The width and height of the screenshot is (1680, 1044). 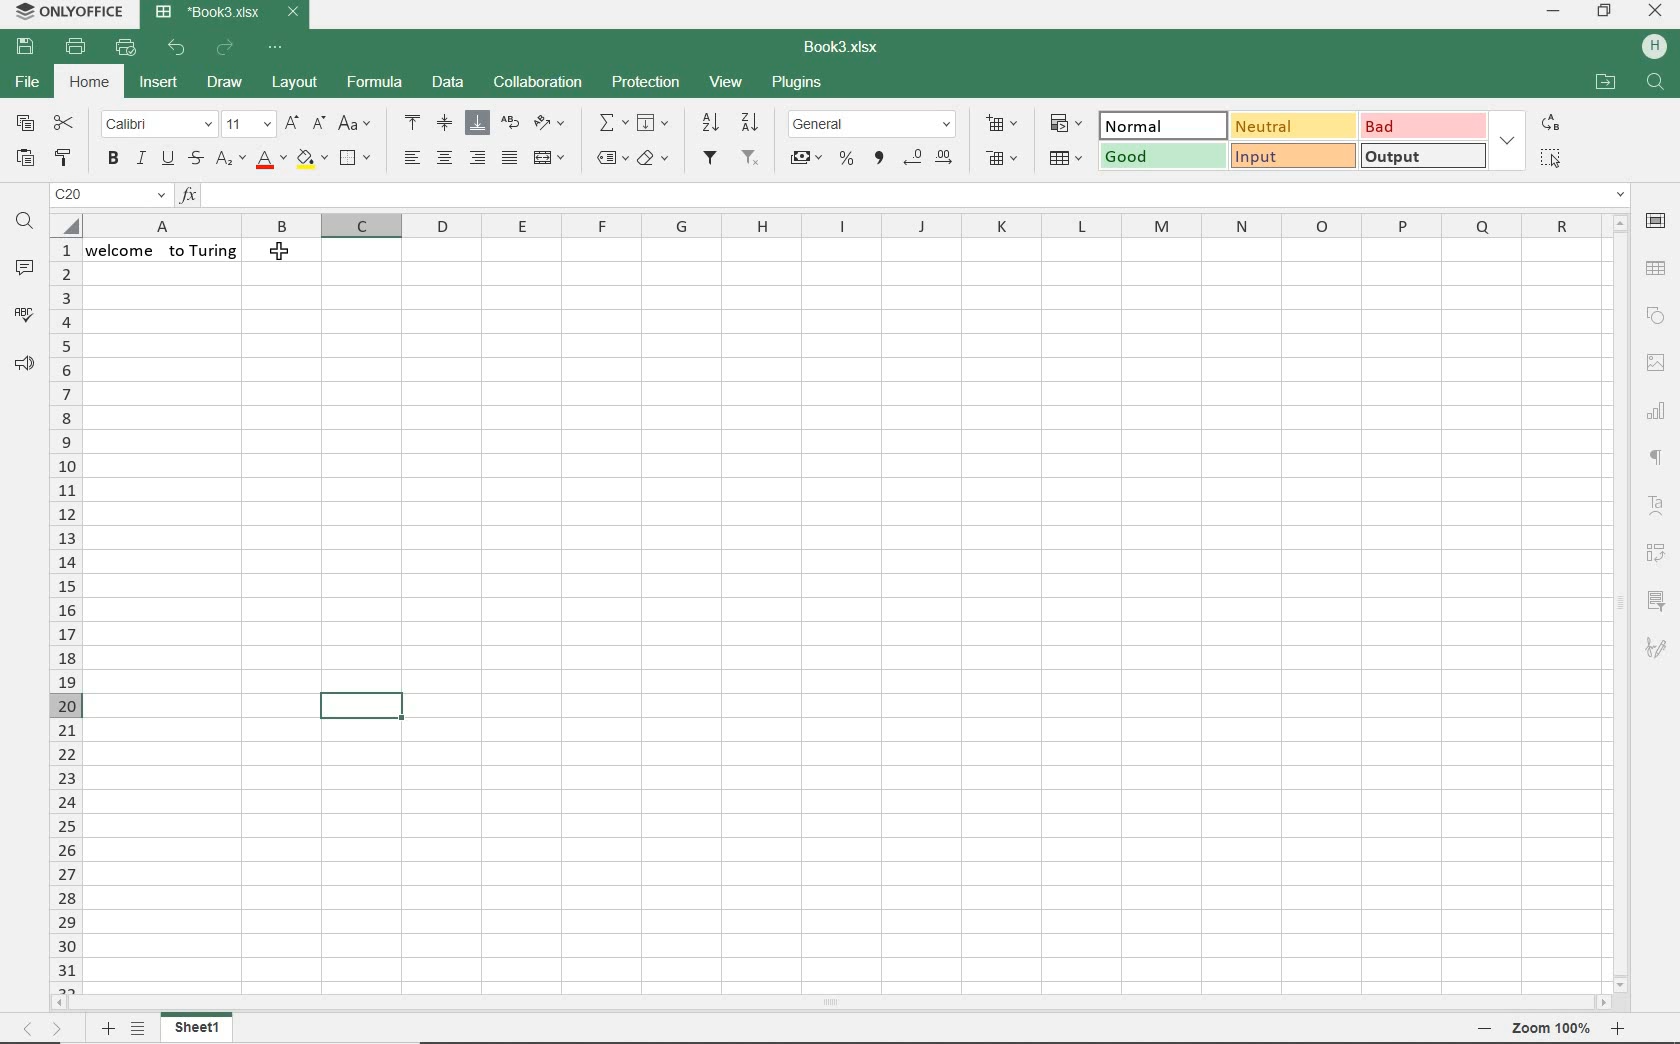 I want to click on copy, so click(x=25, y=123).